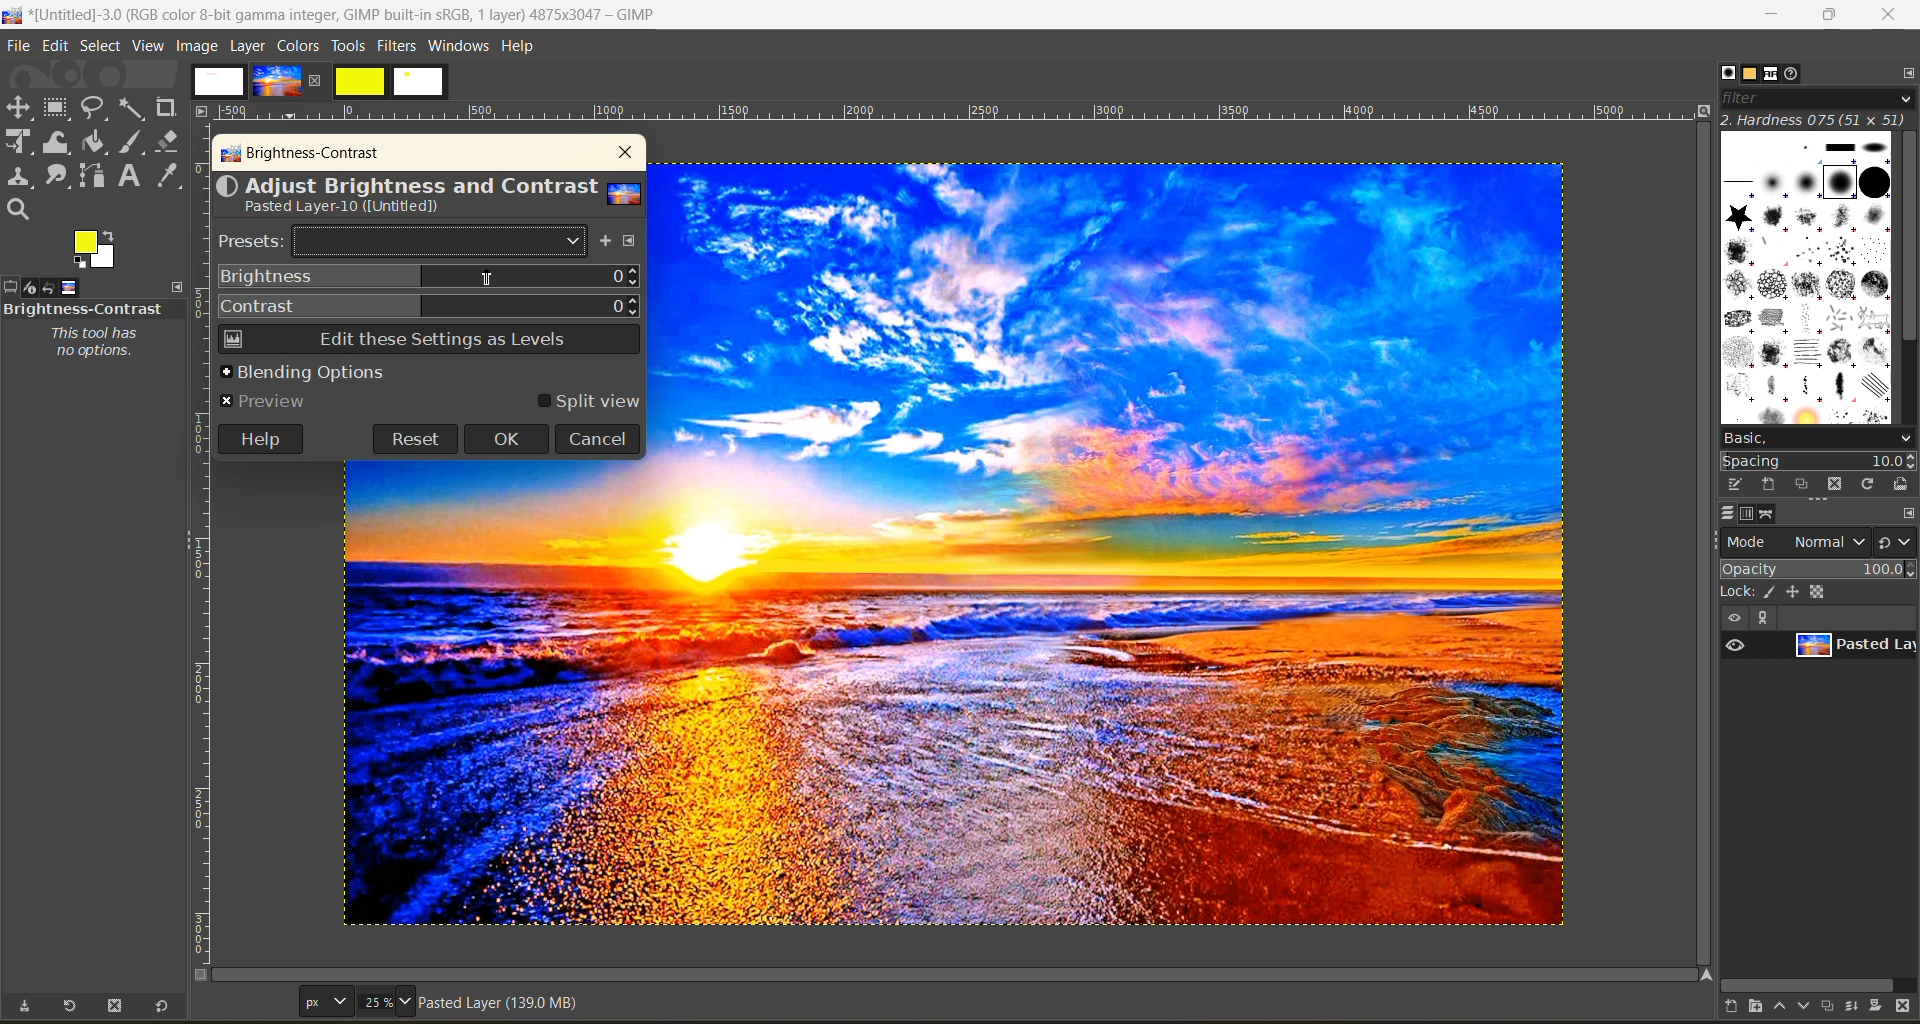  What do you see at coordinates (12, 287) in the screenshot?
I see `tool options` at bounding box center [12, 287].